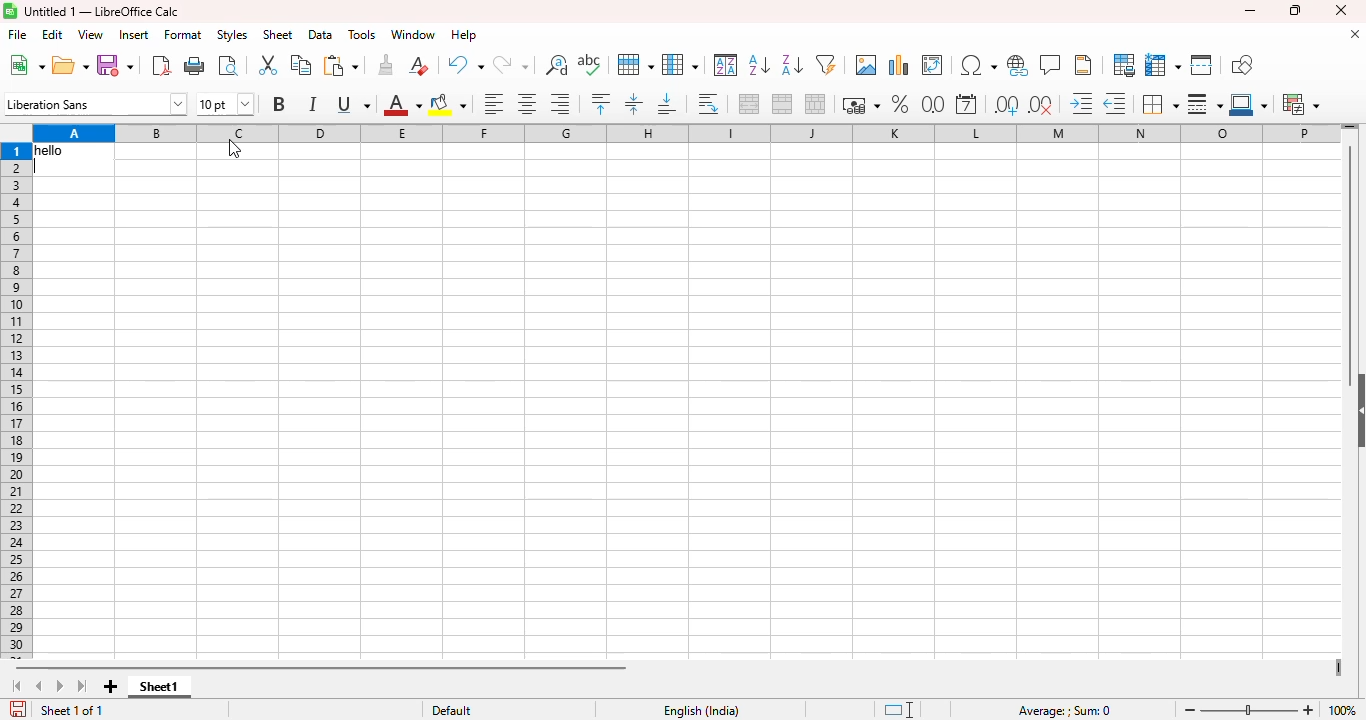  Describe the element at coordinates (1351, 262) in the screenshot. I see `vertical scroll bar` at that location.